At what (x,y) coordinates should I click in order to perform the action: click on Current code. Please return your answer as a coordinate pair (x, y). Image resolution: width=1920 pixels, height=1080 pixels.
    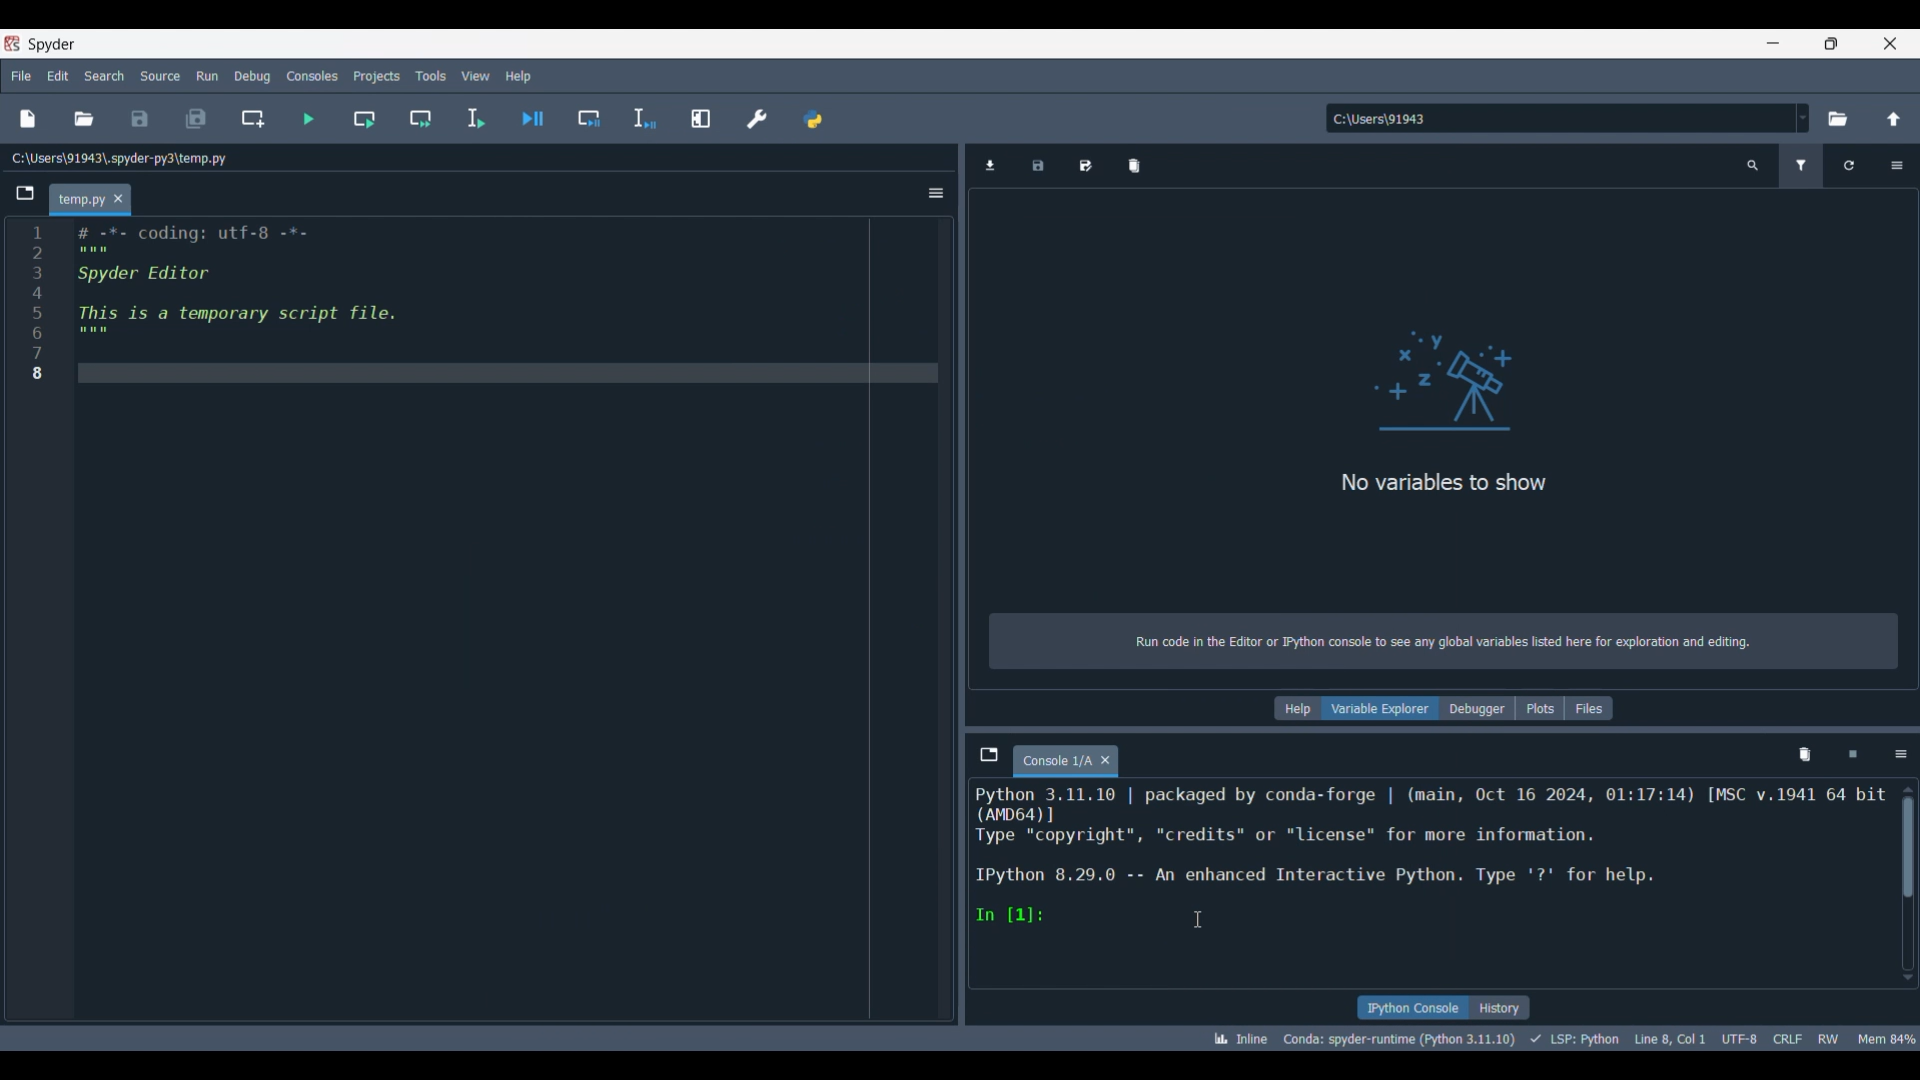
    Looking at the image, I should click on (480, 301).